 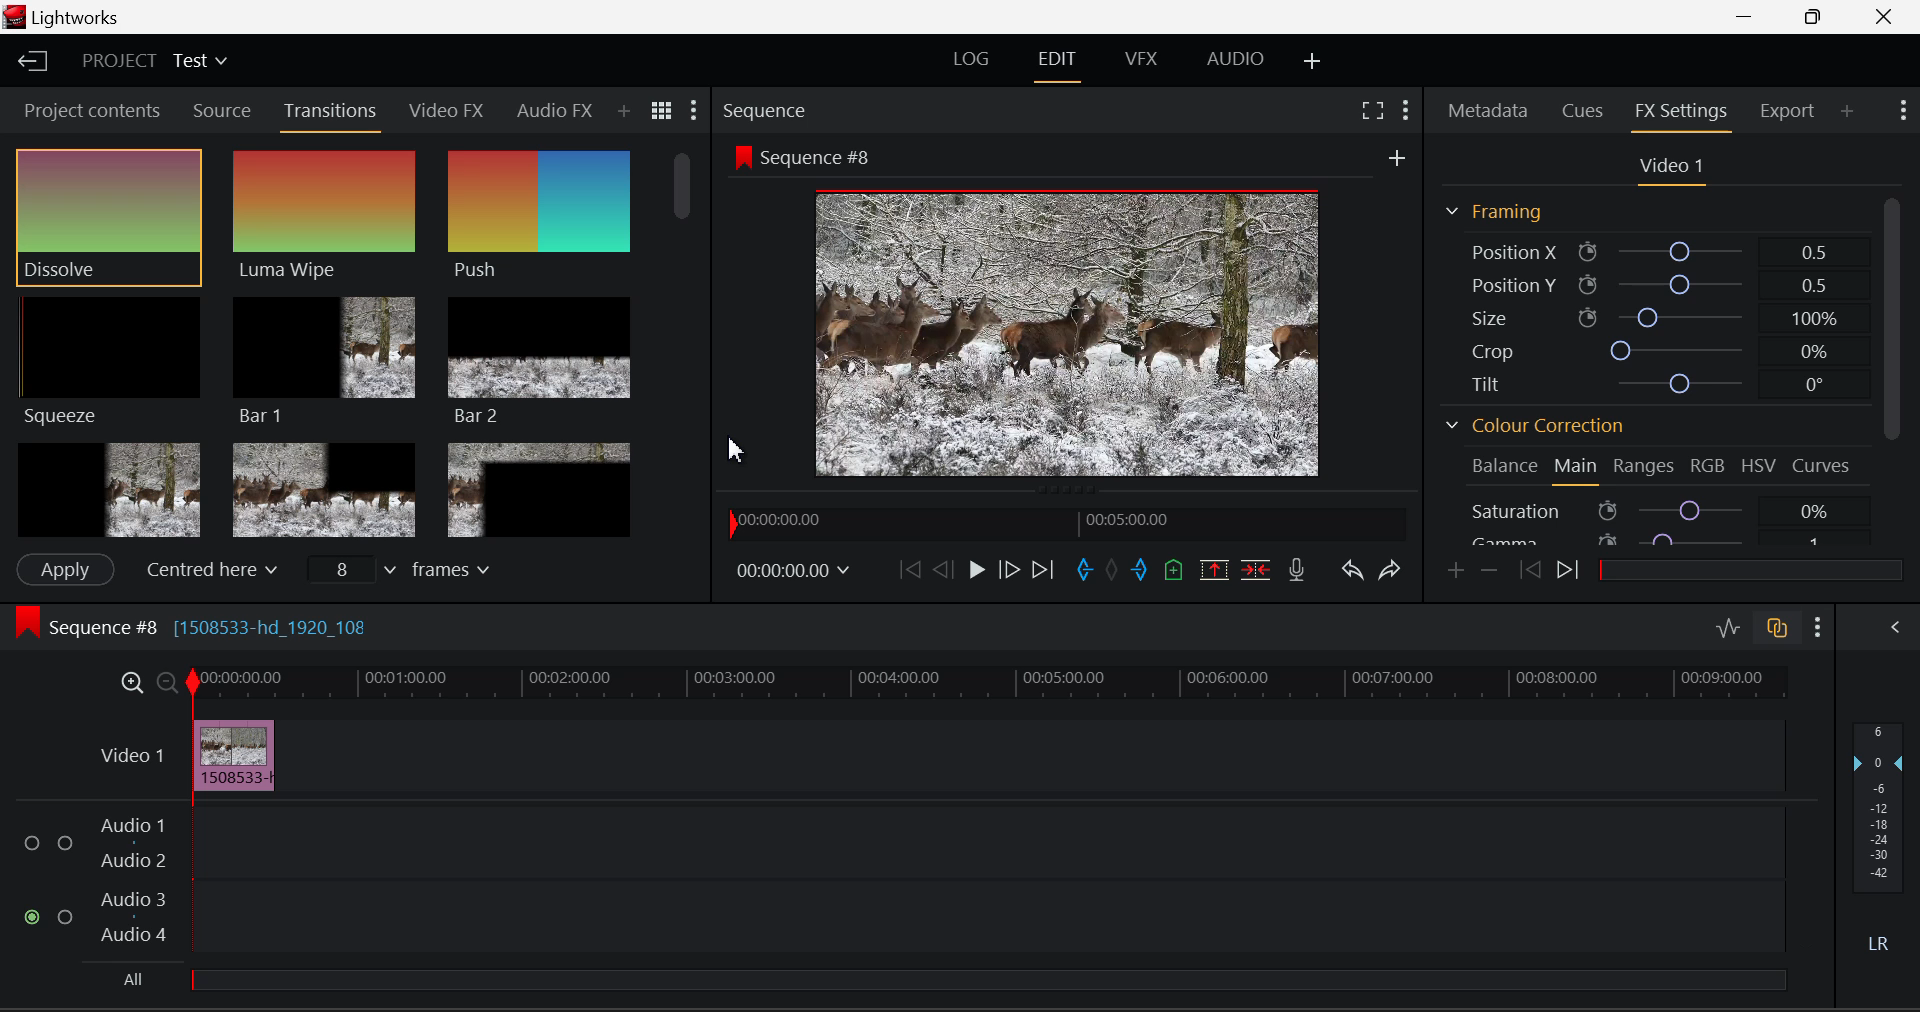 What do you see at coordinates (1006, 570) in the screenshot?
I see `Go Forward` at bounding box center [1006, 570].